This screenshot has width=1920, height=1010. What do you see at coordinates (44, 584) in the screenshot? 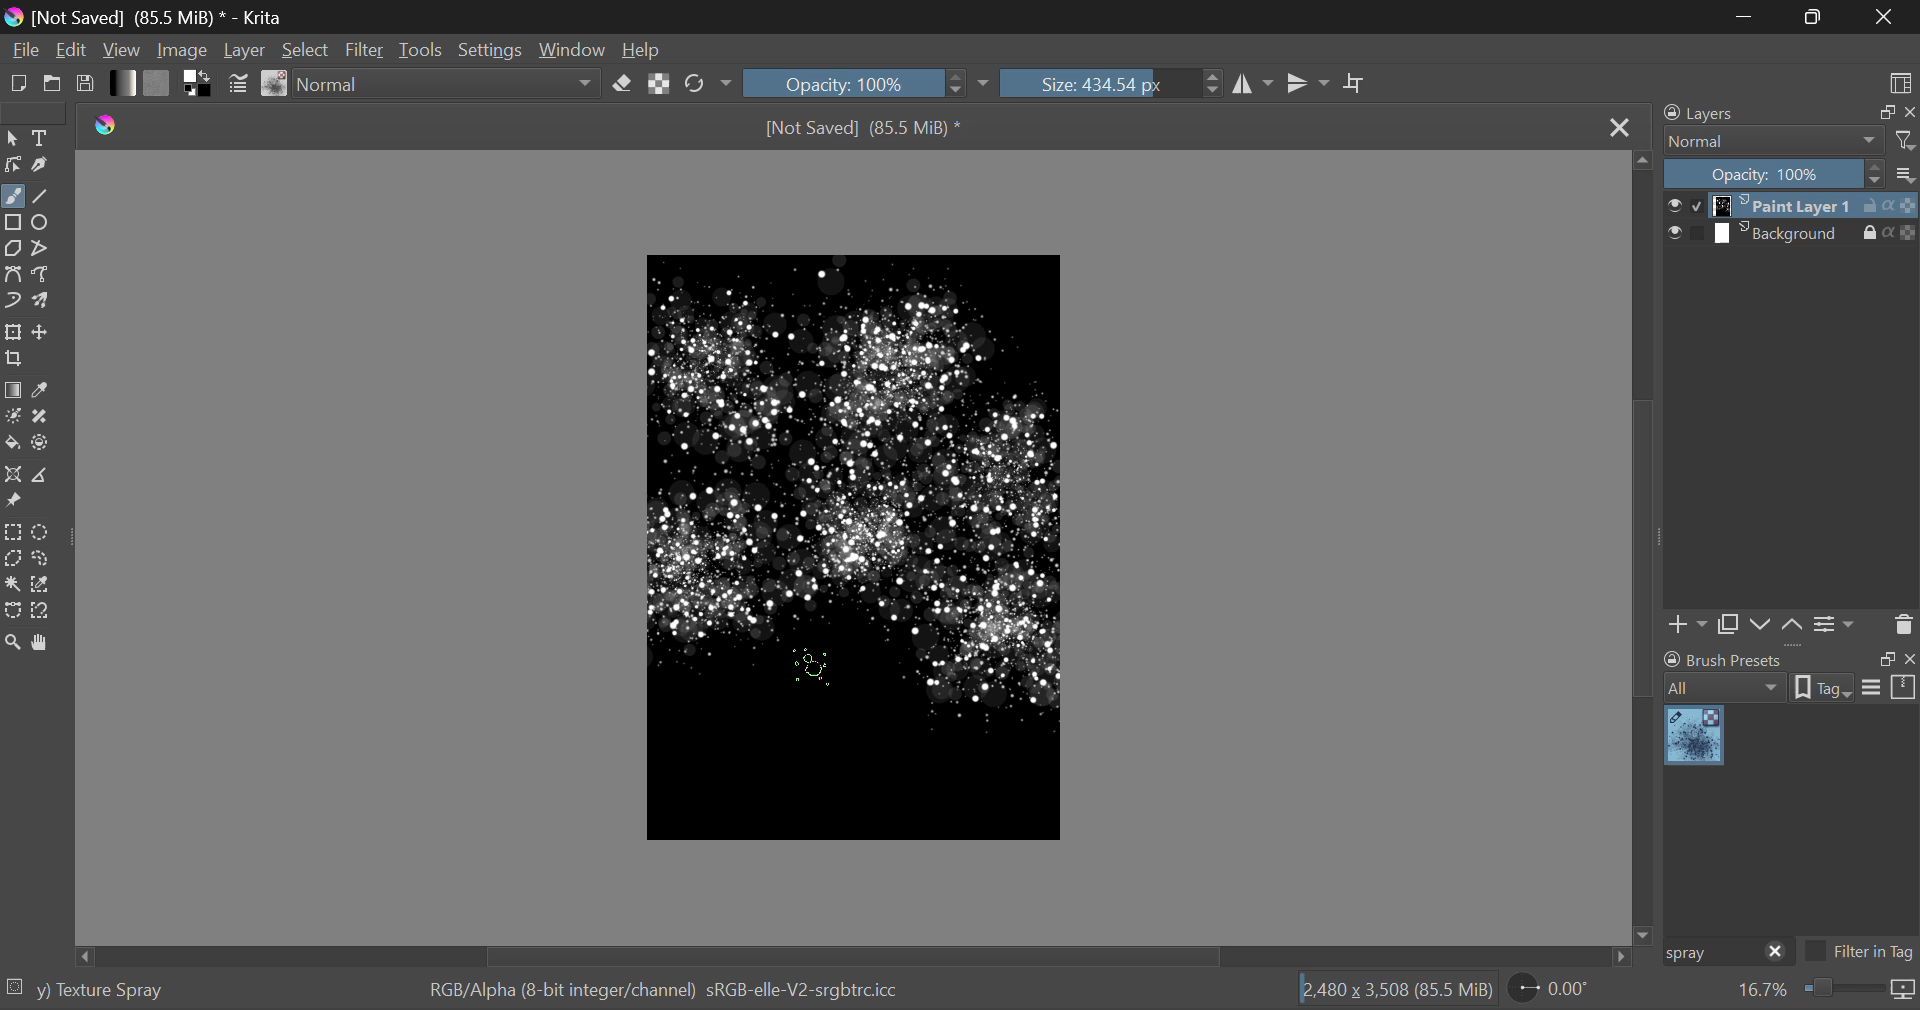
I see `Similar Color Selector` at bounding box center [44, 584].